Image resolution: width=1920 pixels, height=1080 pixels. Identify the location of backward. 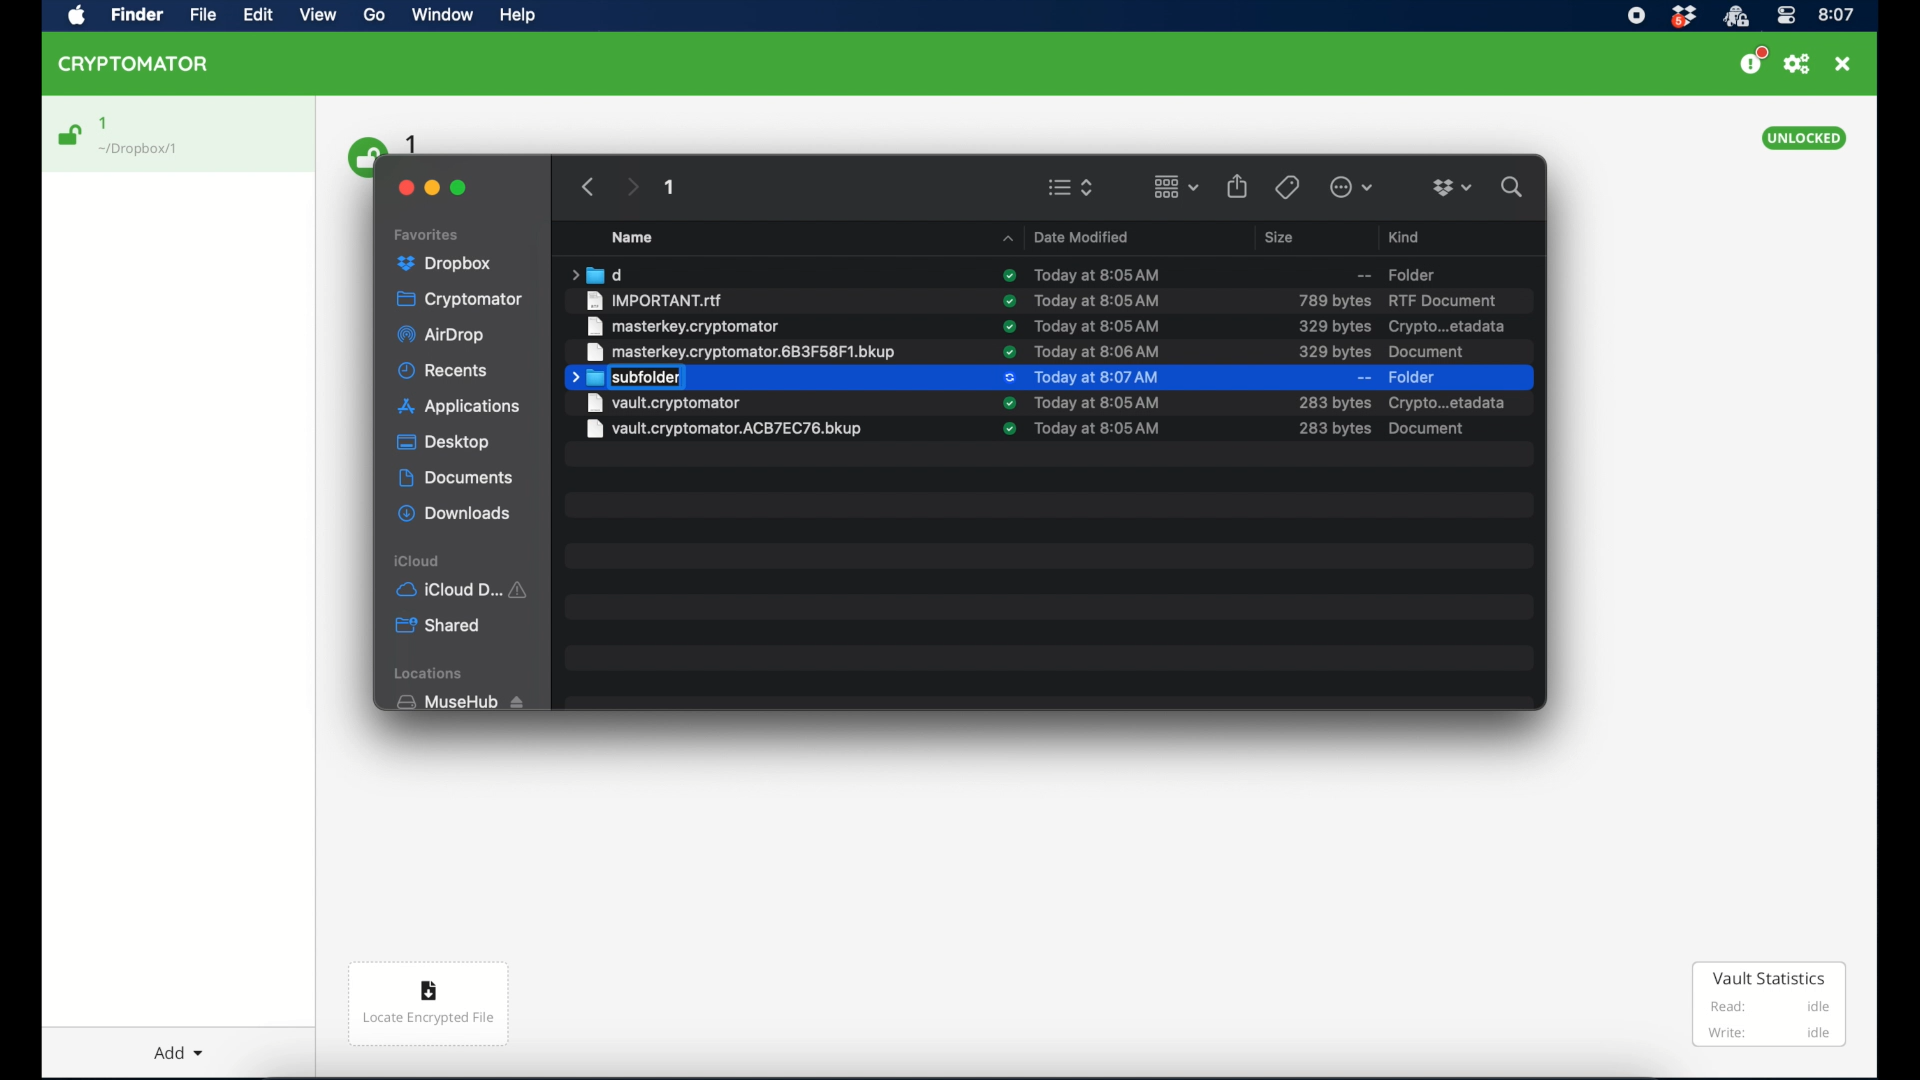
(584, 186).